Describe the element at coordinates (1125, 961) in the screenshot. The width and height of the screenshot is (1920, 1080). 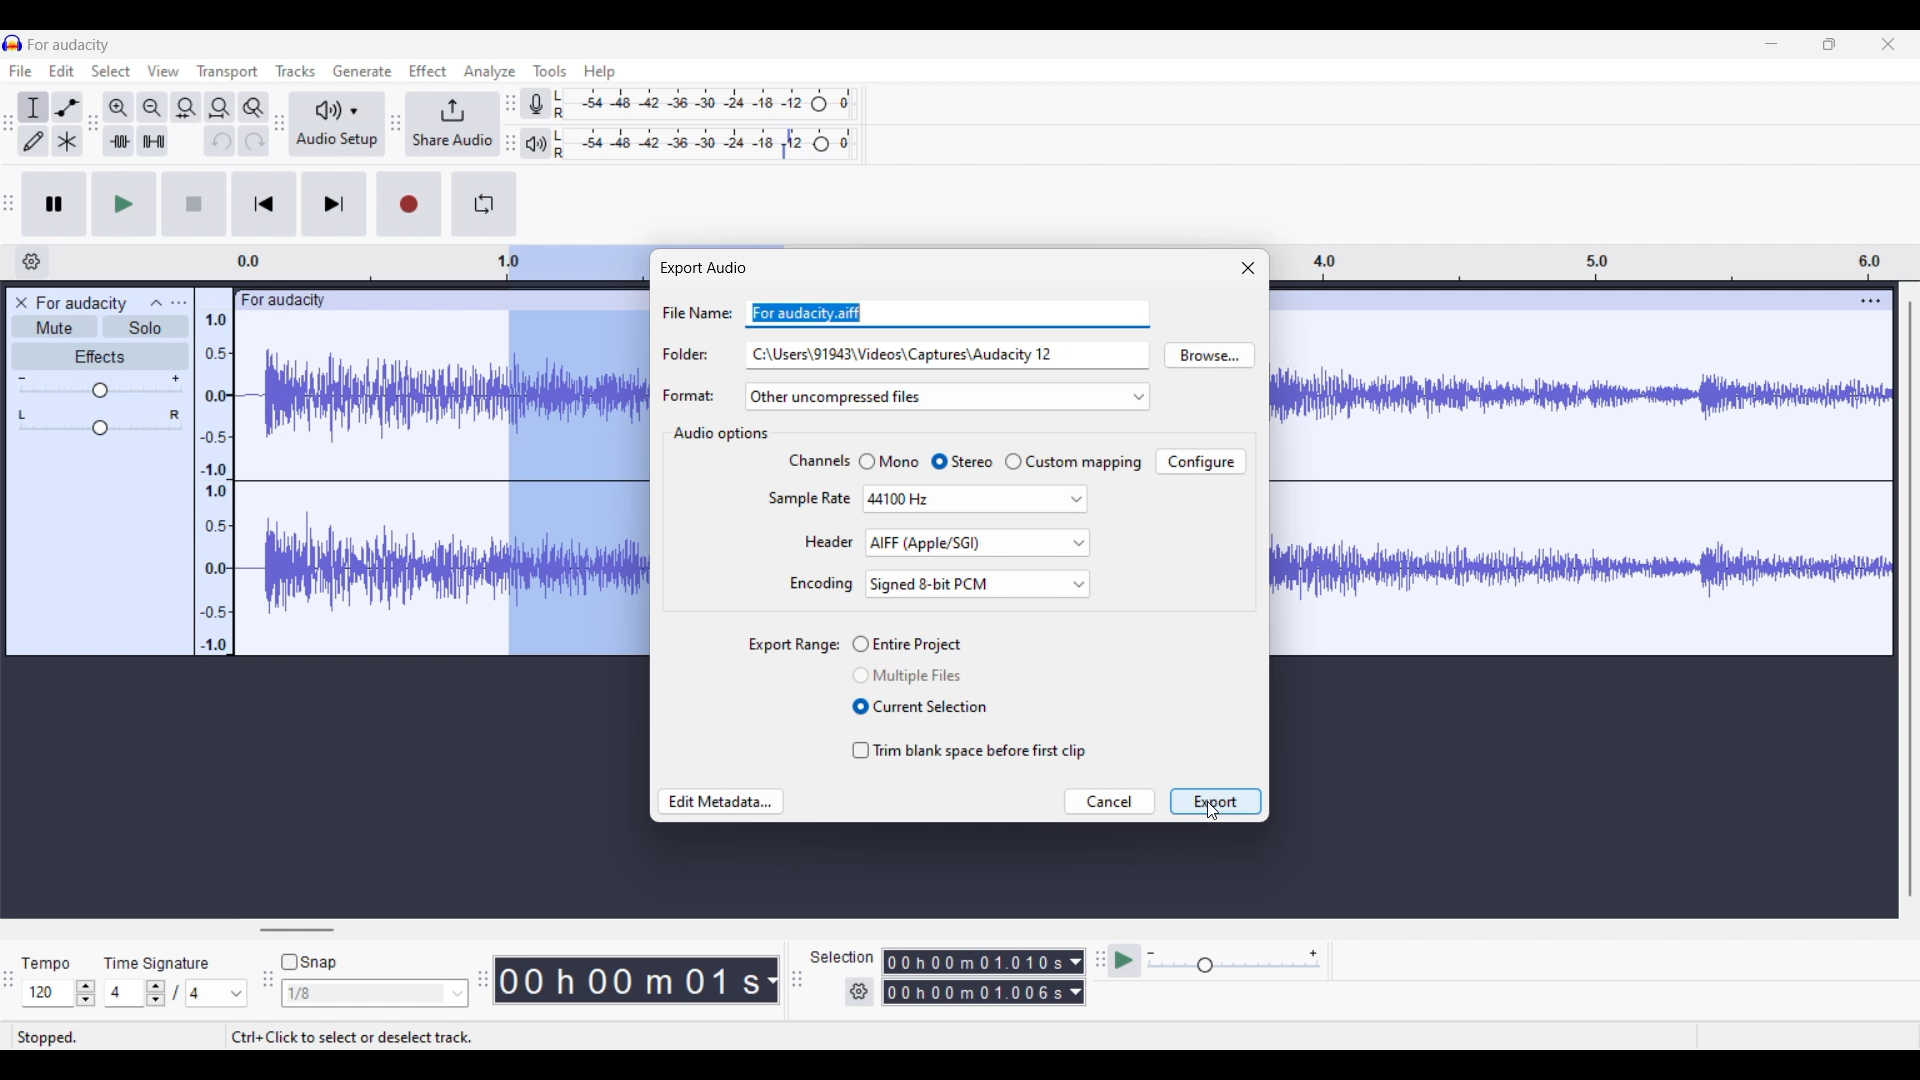
I see `Play at speed once/Play at speed` at that location.